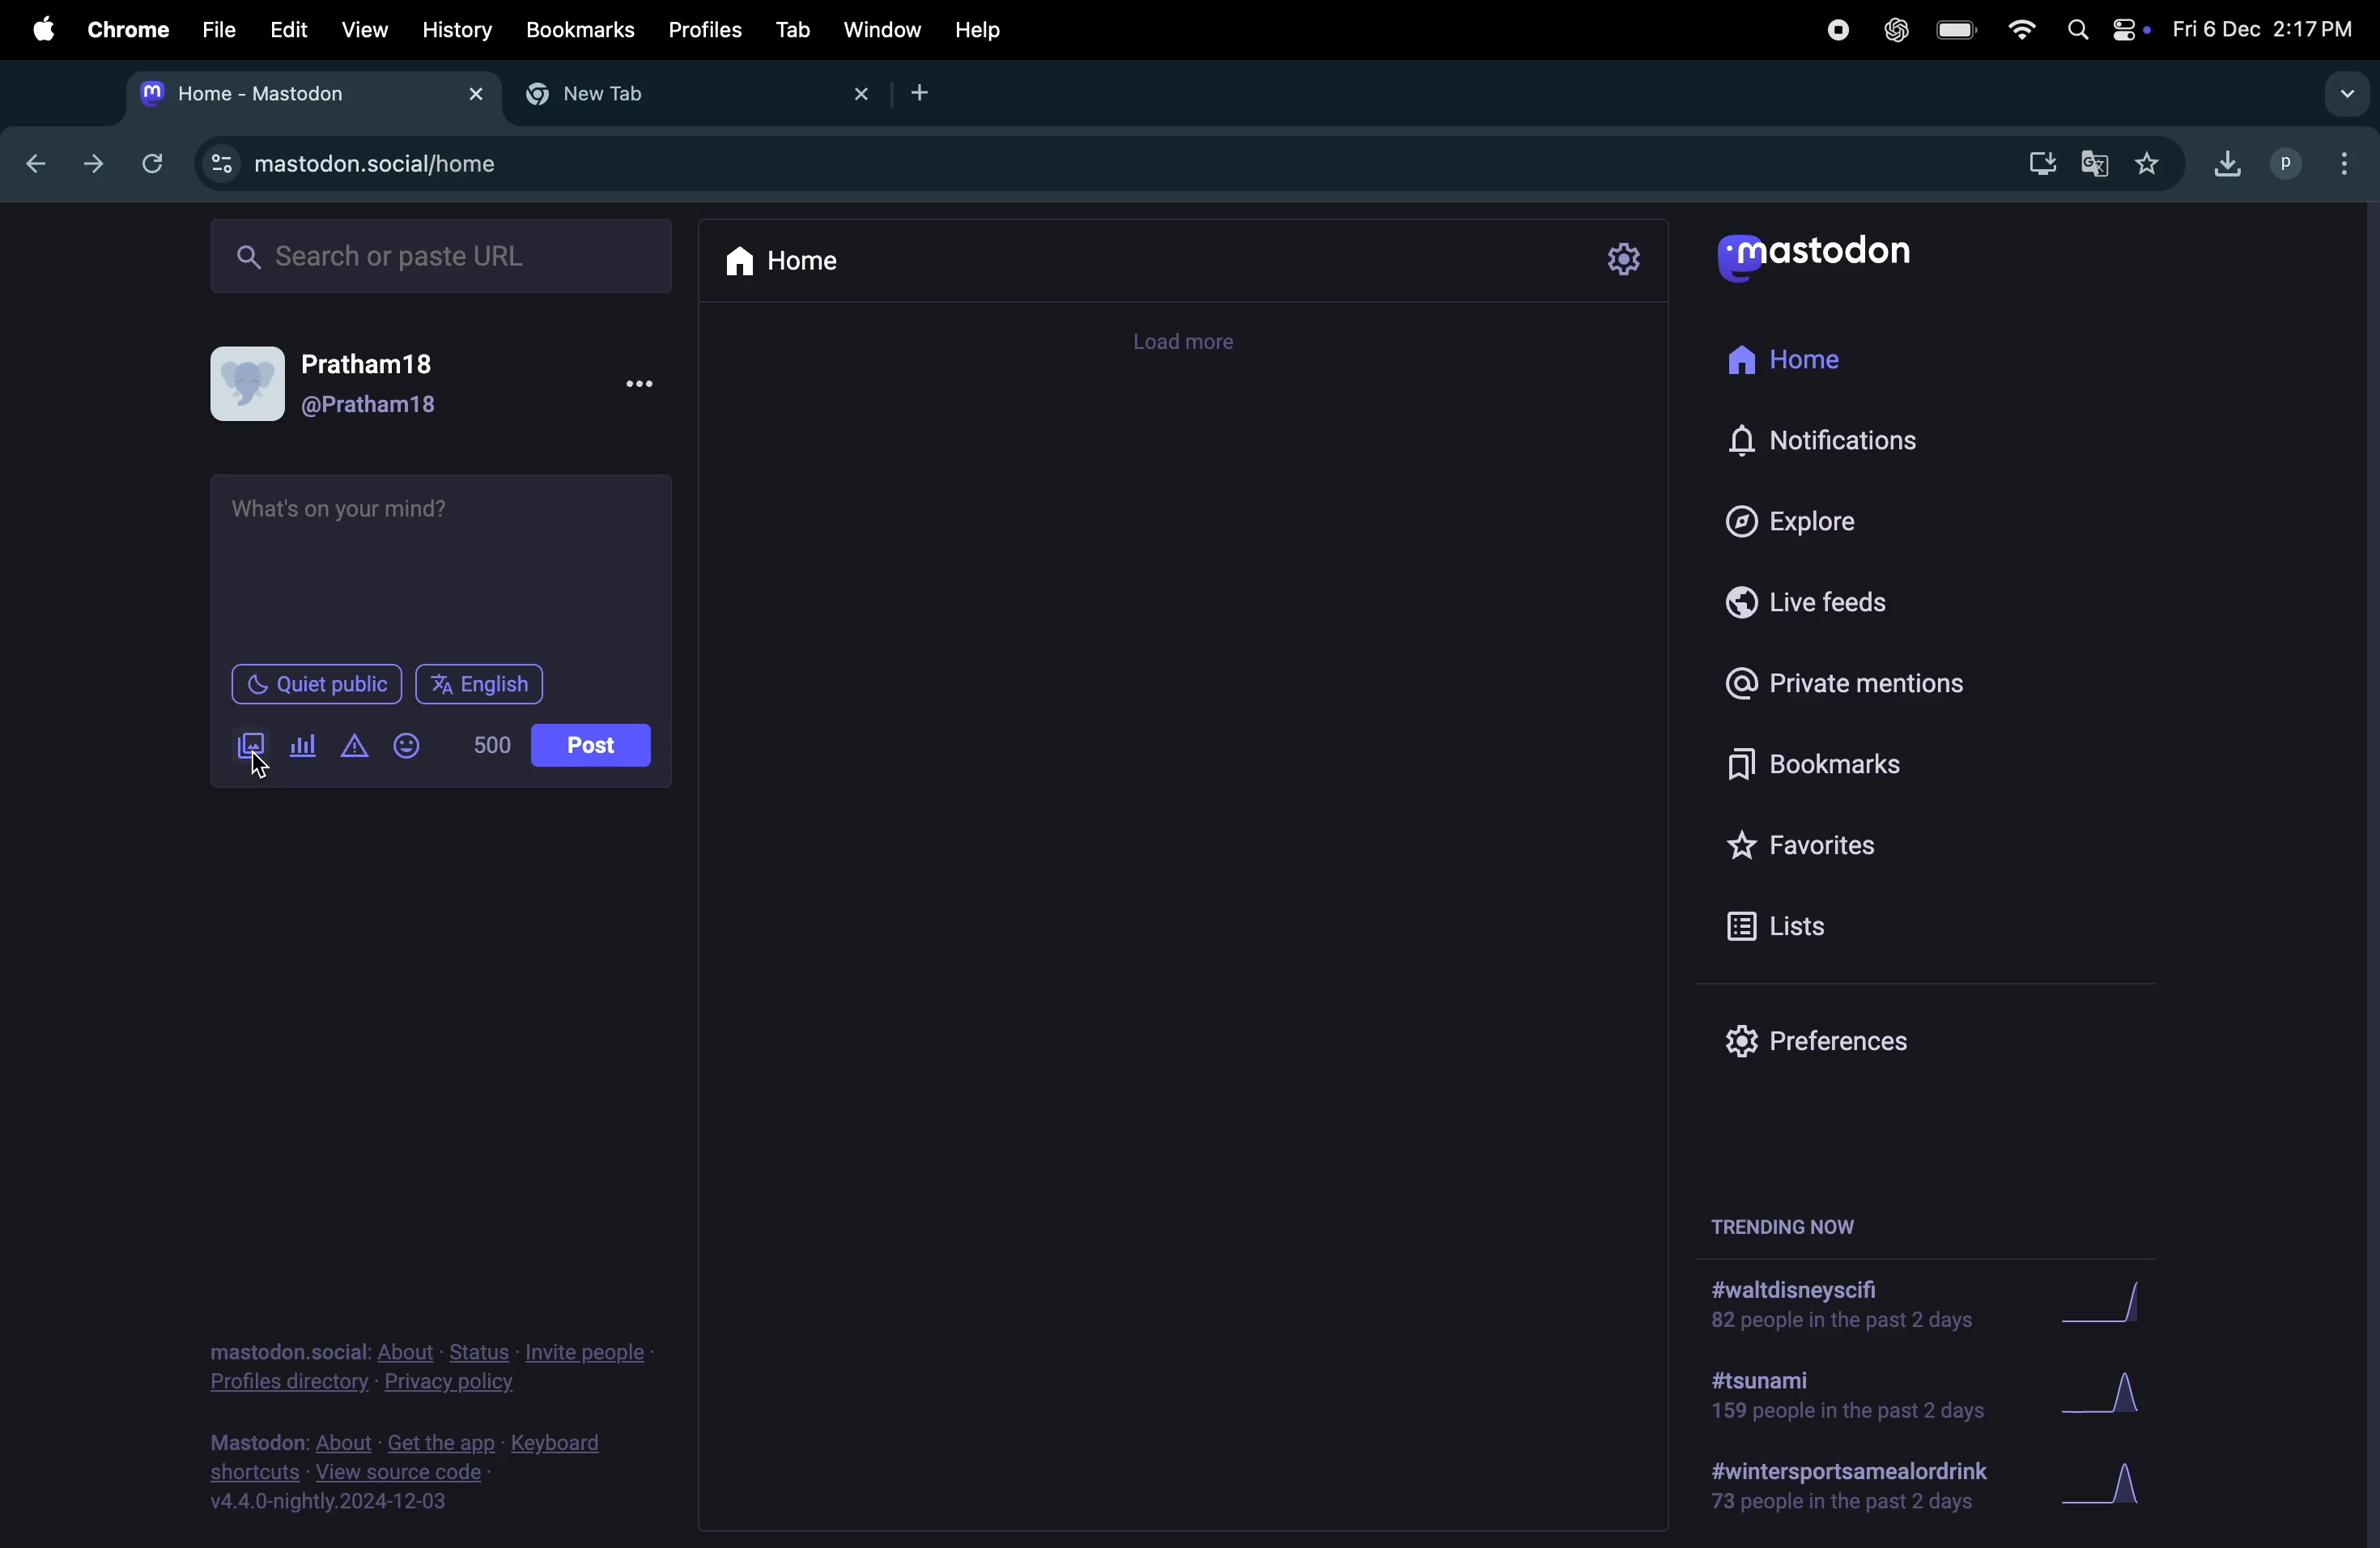 Image resolution: width=2380 pixels, height=1548 pixels. Describe the element at coordinates (929, 93) in the screenshot. I see `new tab` at that location.